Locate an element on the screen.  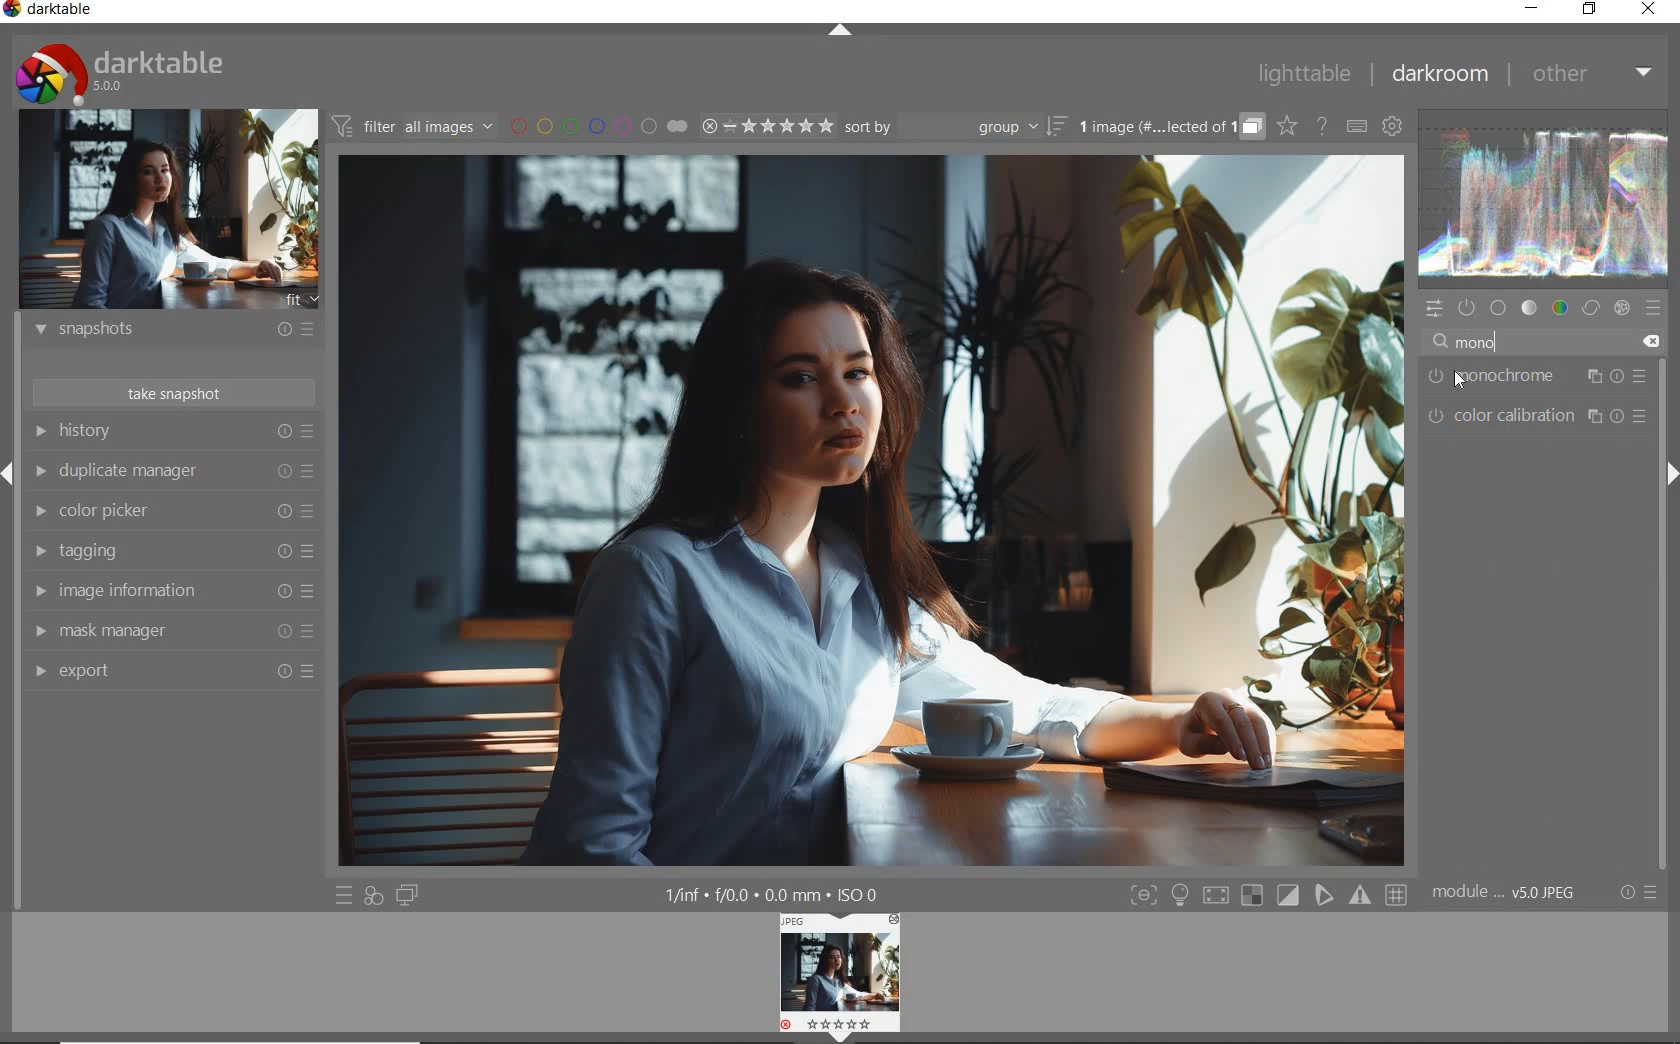
click to change overlays on thumbnails is located at coordinates (1288, 127).